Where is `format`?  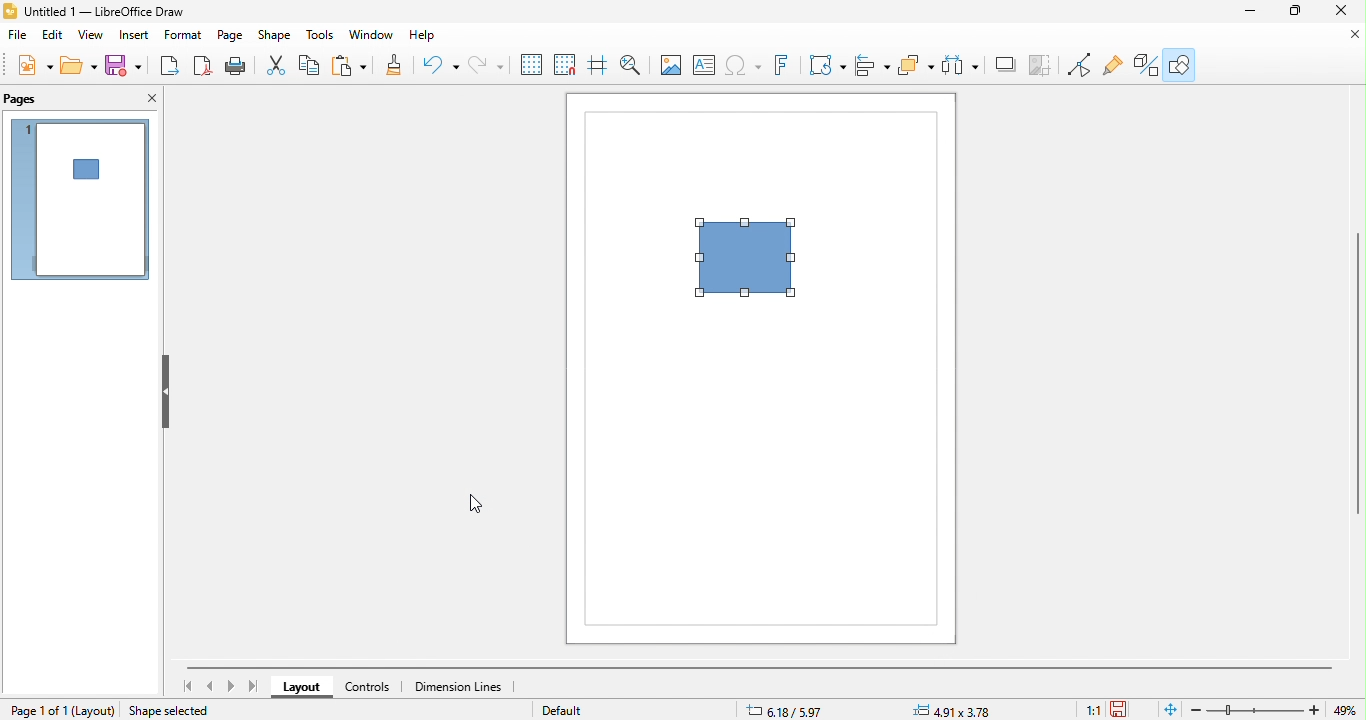 format is located at coordinates (185, 37).